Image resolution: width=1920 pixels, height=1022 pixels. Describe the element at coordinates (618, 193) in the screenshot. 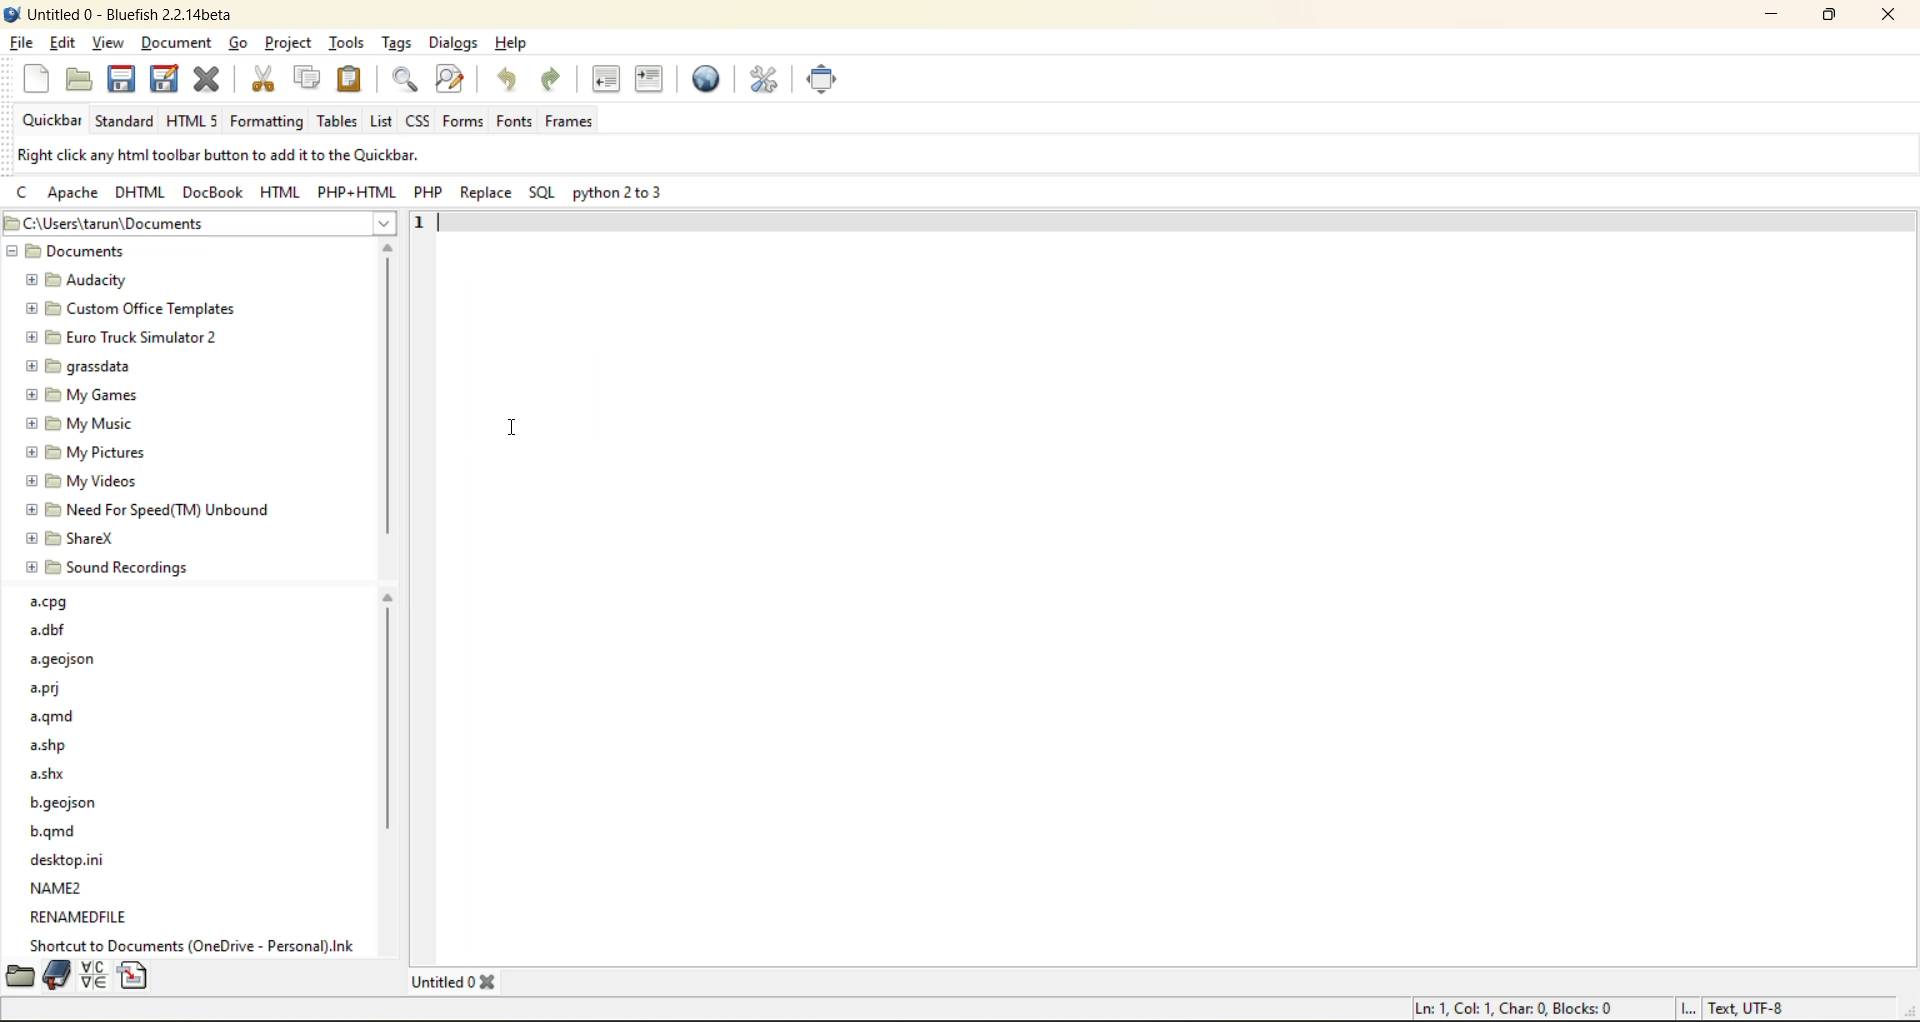

I see `python 2 to 3` at that location.